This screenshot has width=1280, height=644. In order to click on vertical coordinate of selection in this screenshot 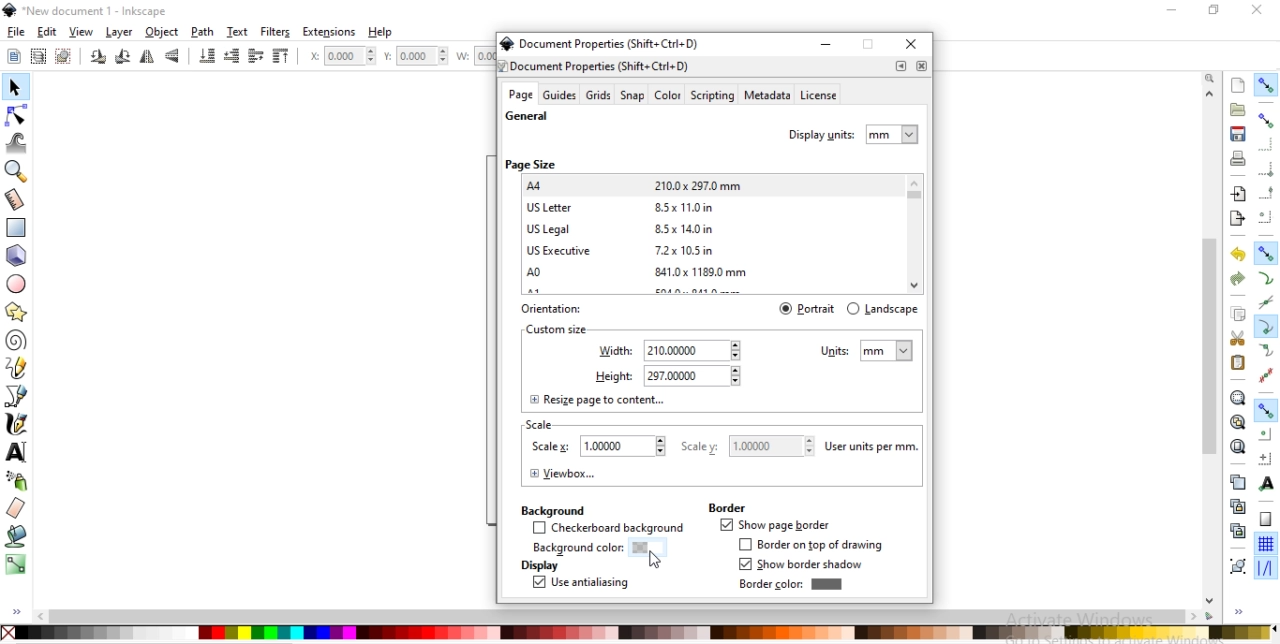, I will do `click(418, 56)`.